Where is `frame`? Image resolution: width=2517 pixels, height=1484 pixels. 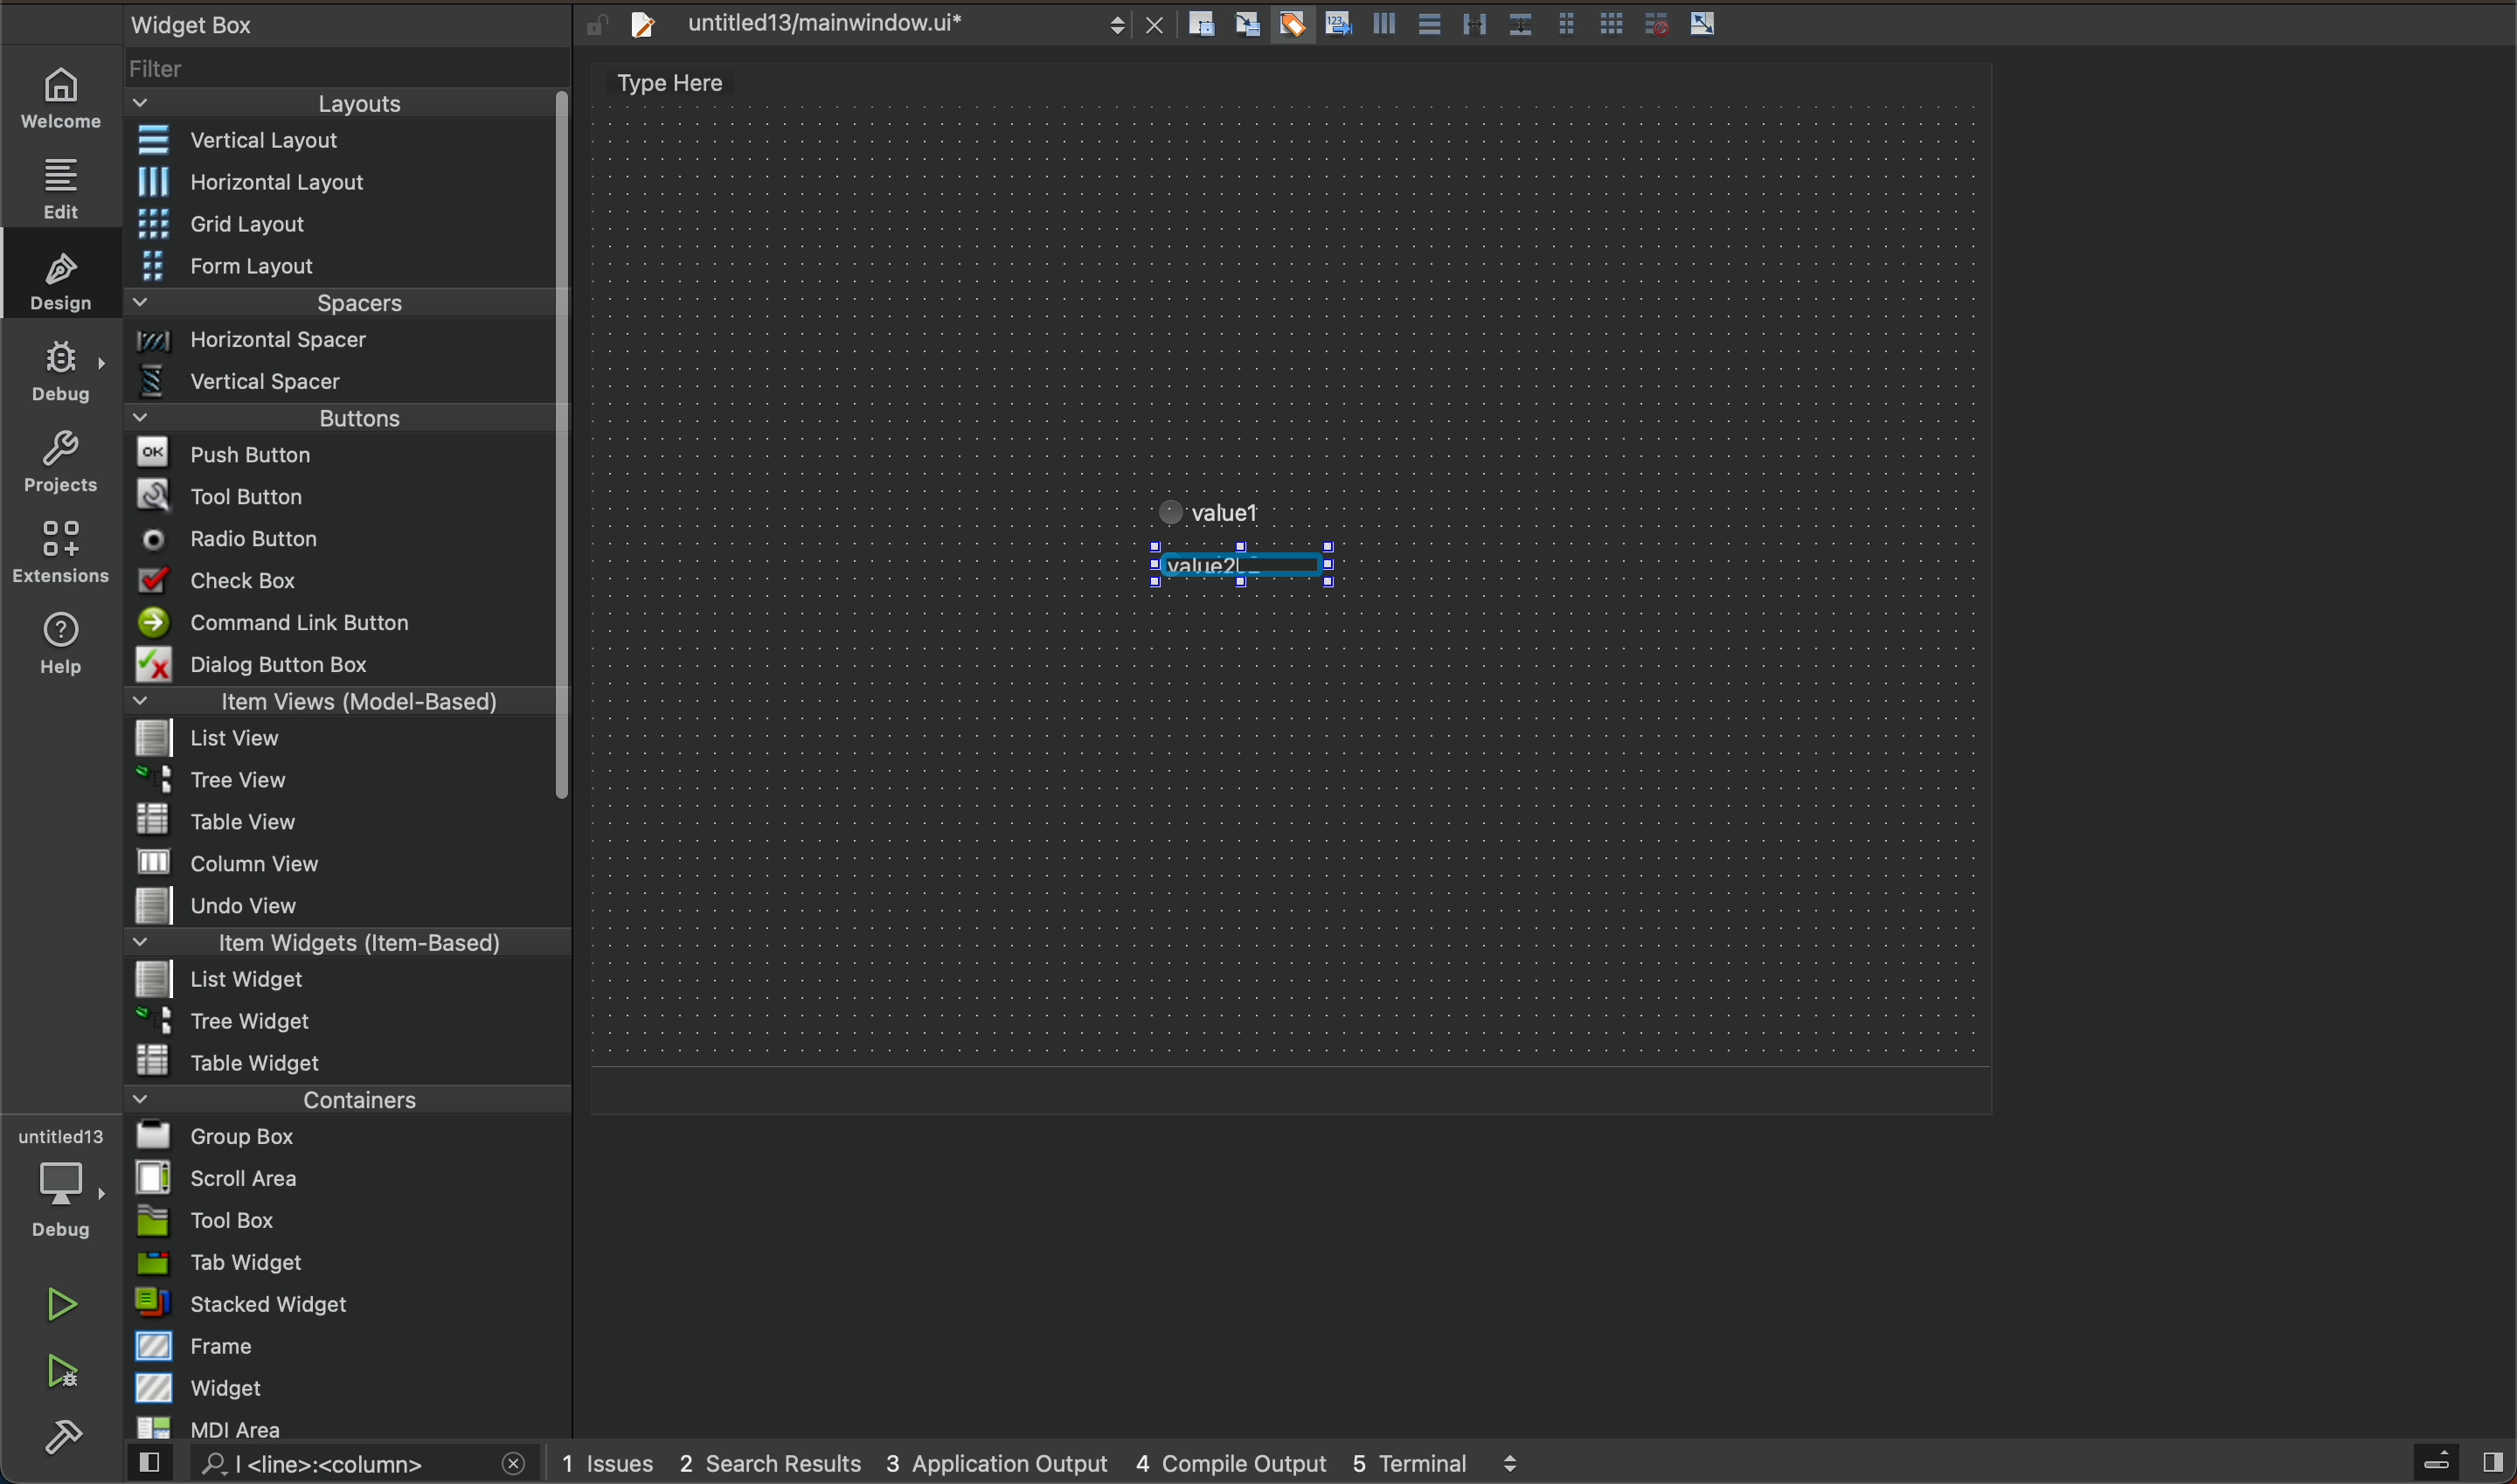
frame is located at coordinates (351, 1345).